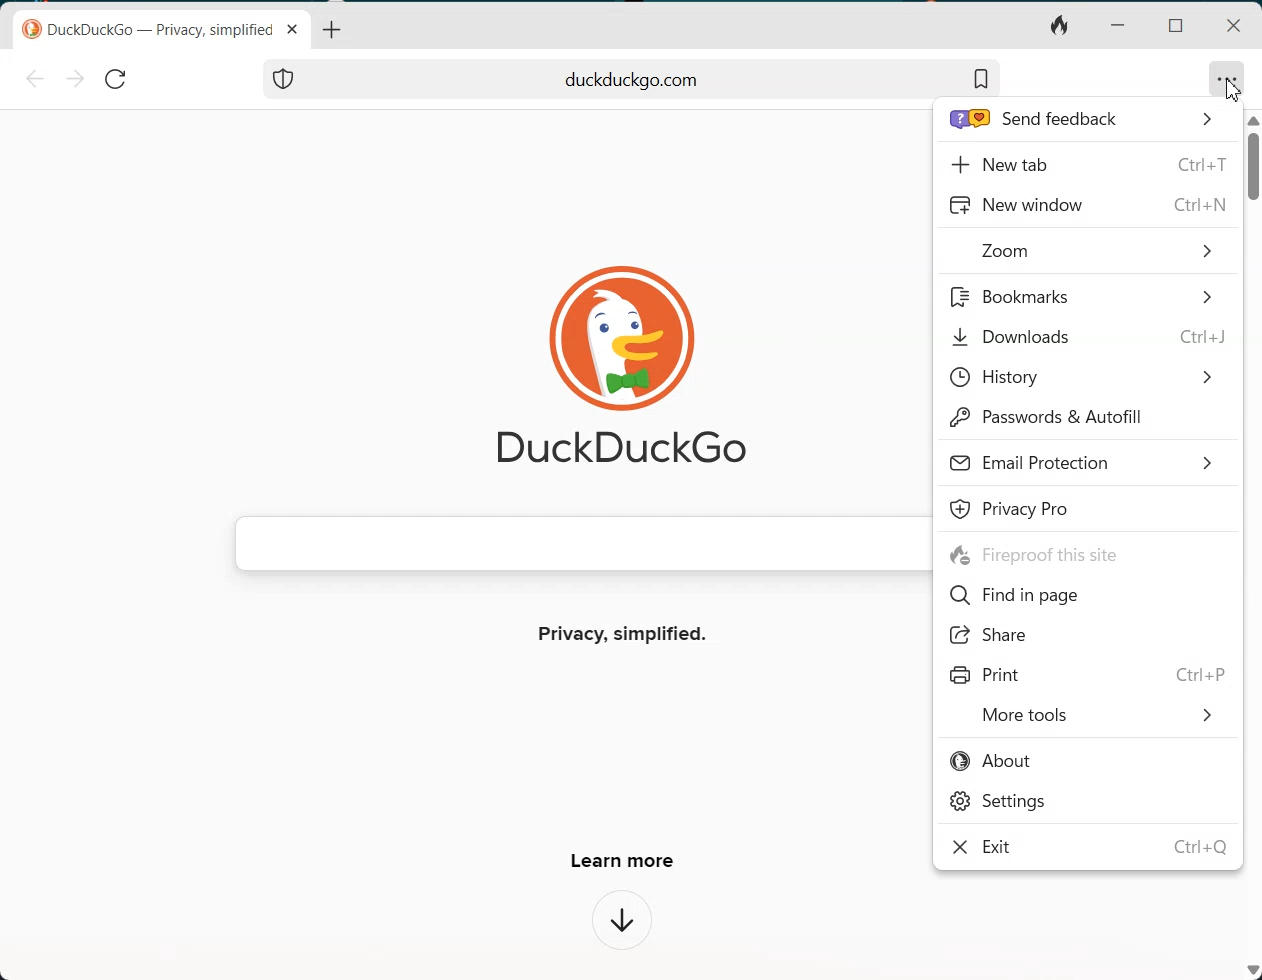 Image resolution: width=1262 pixels, height=980 pixels. Describe the element at coordinates (623, 857) in the screenshot. I see `Learn more` at that location.